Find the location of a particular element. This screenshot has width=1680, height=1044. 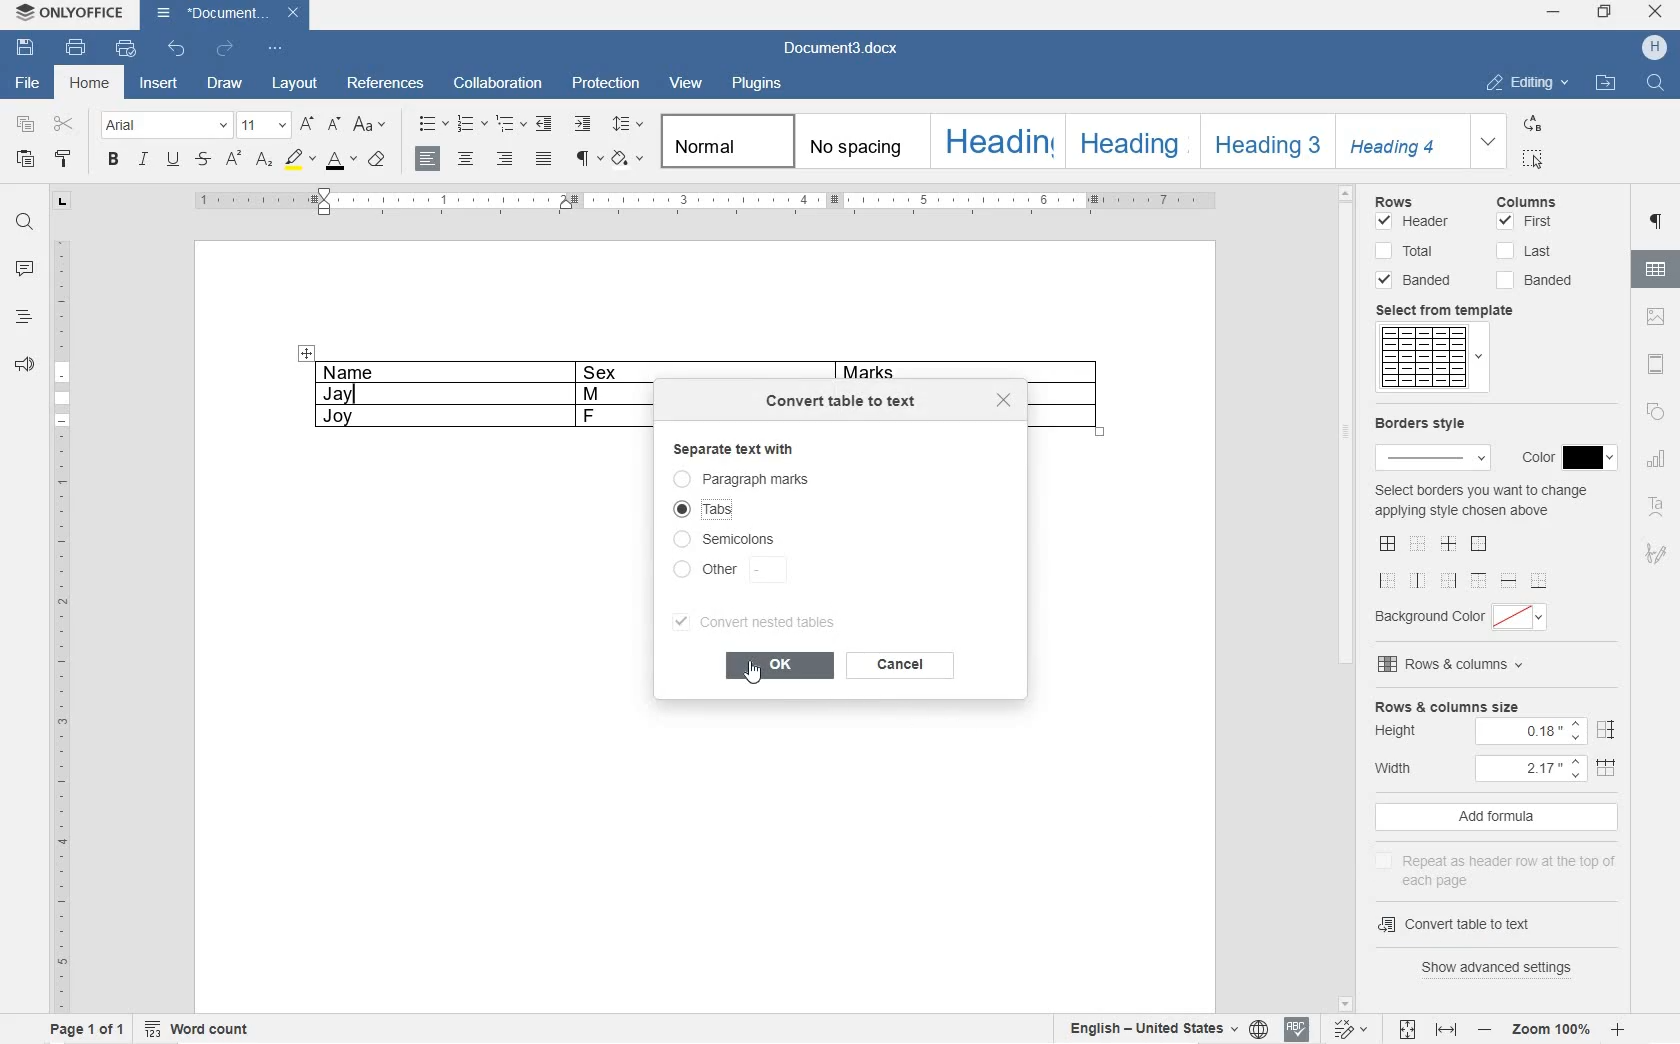

SELECT ALL is located at coordinates (1535, 159).